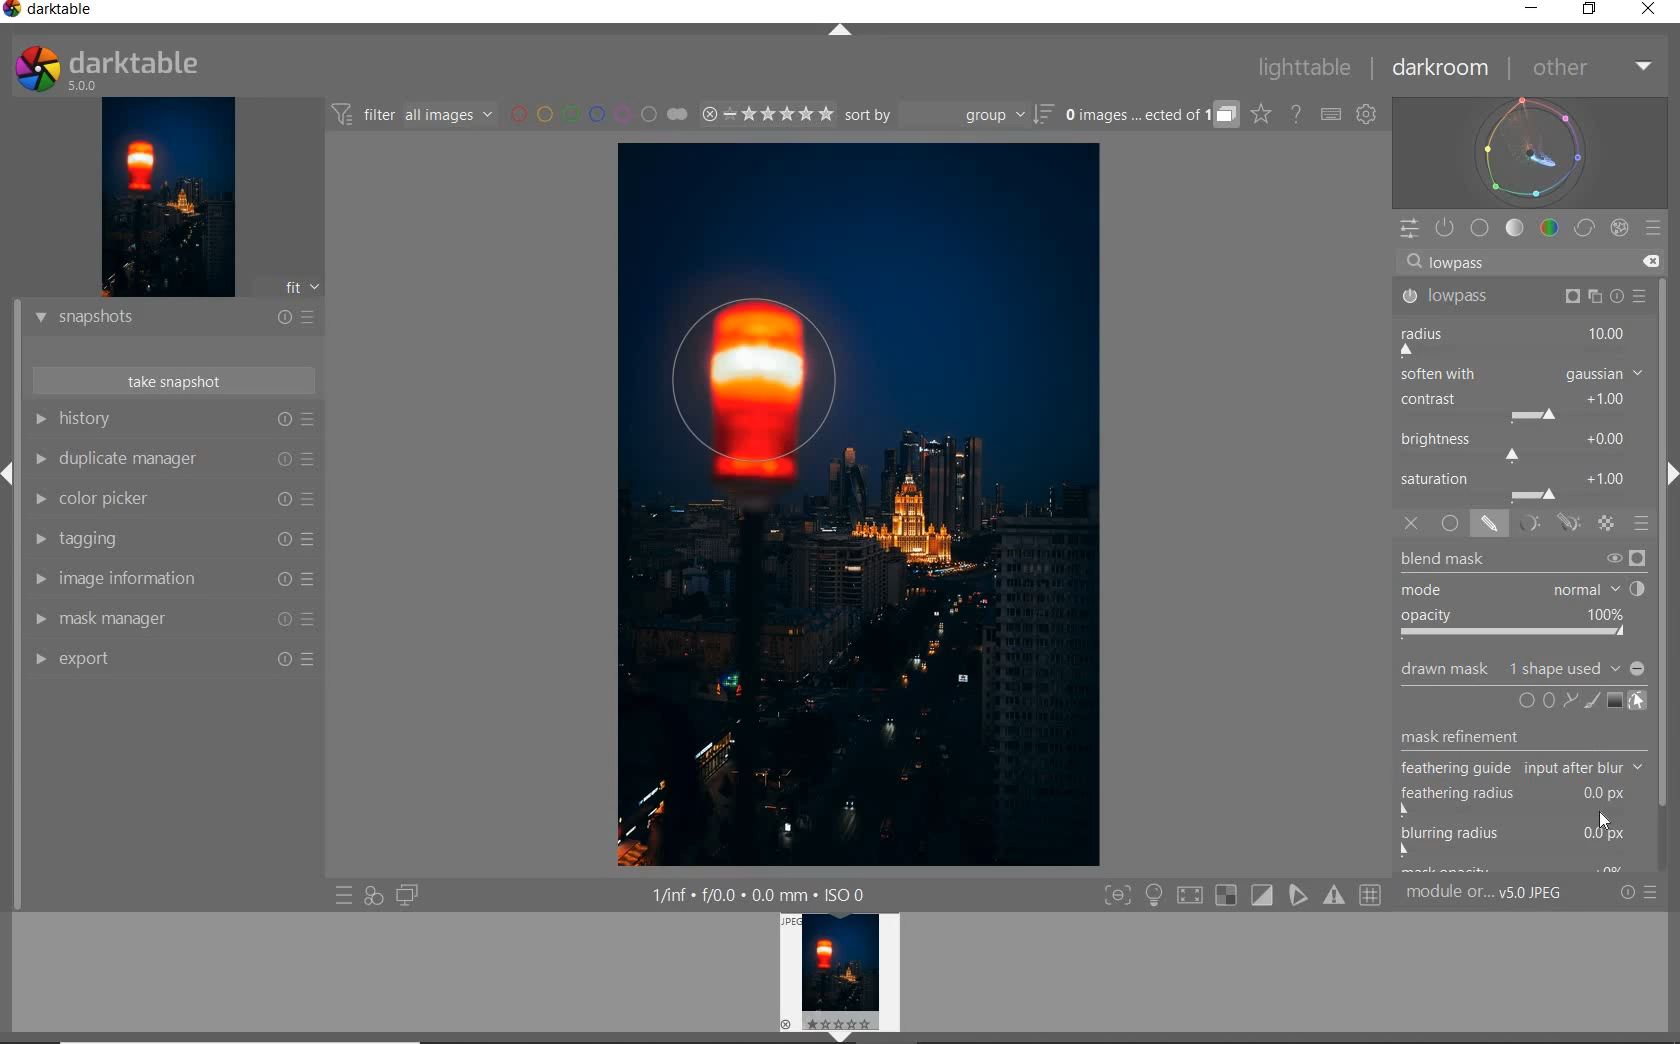 This screenshot has height=1044, width=1680. I want to click on IMAGE PREVIEW, so click(843, 978).